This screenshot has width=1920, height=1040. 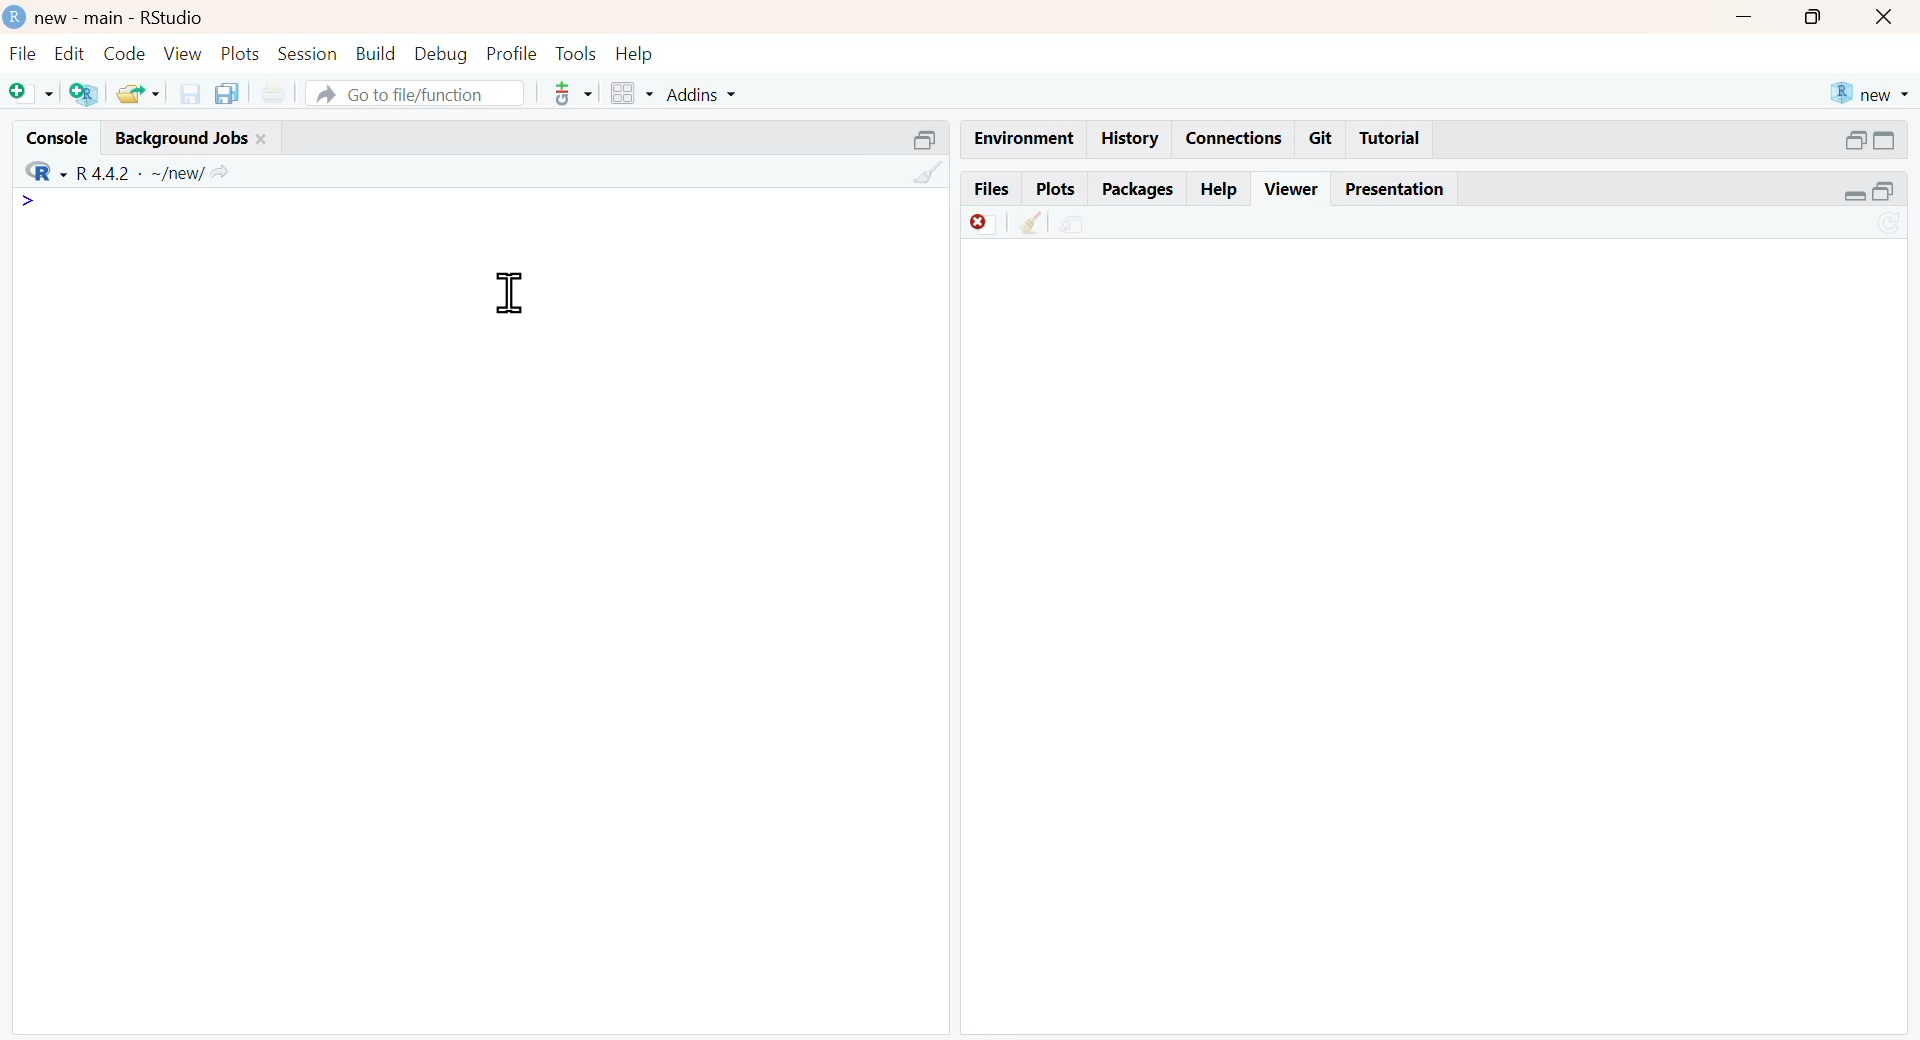 I want to click on maximize, so click(x=1814, y=18).